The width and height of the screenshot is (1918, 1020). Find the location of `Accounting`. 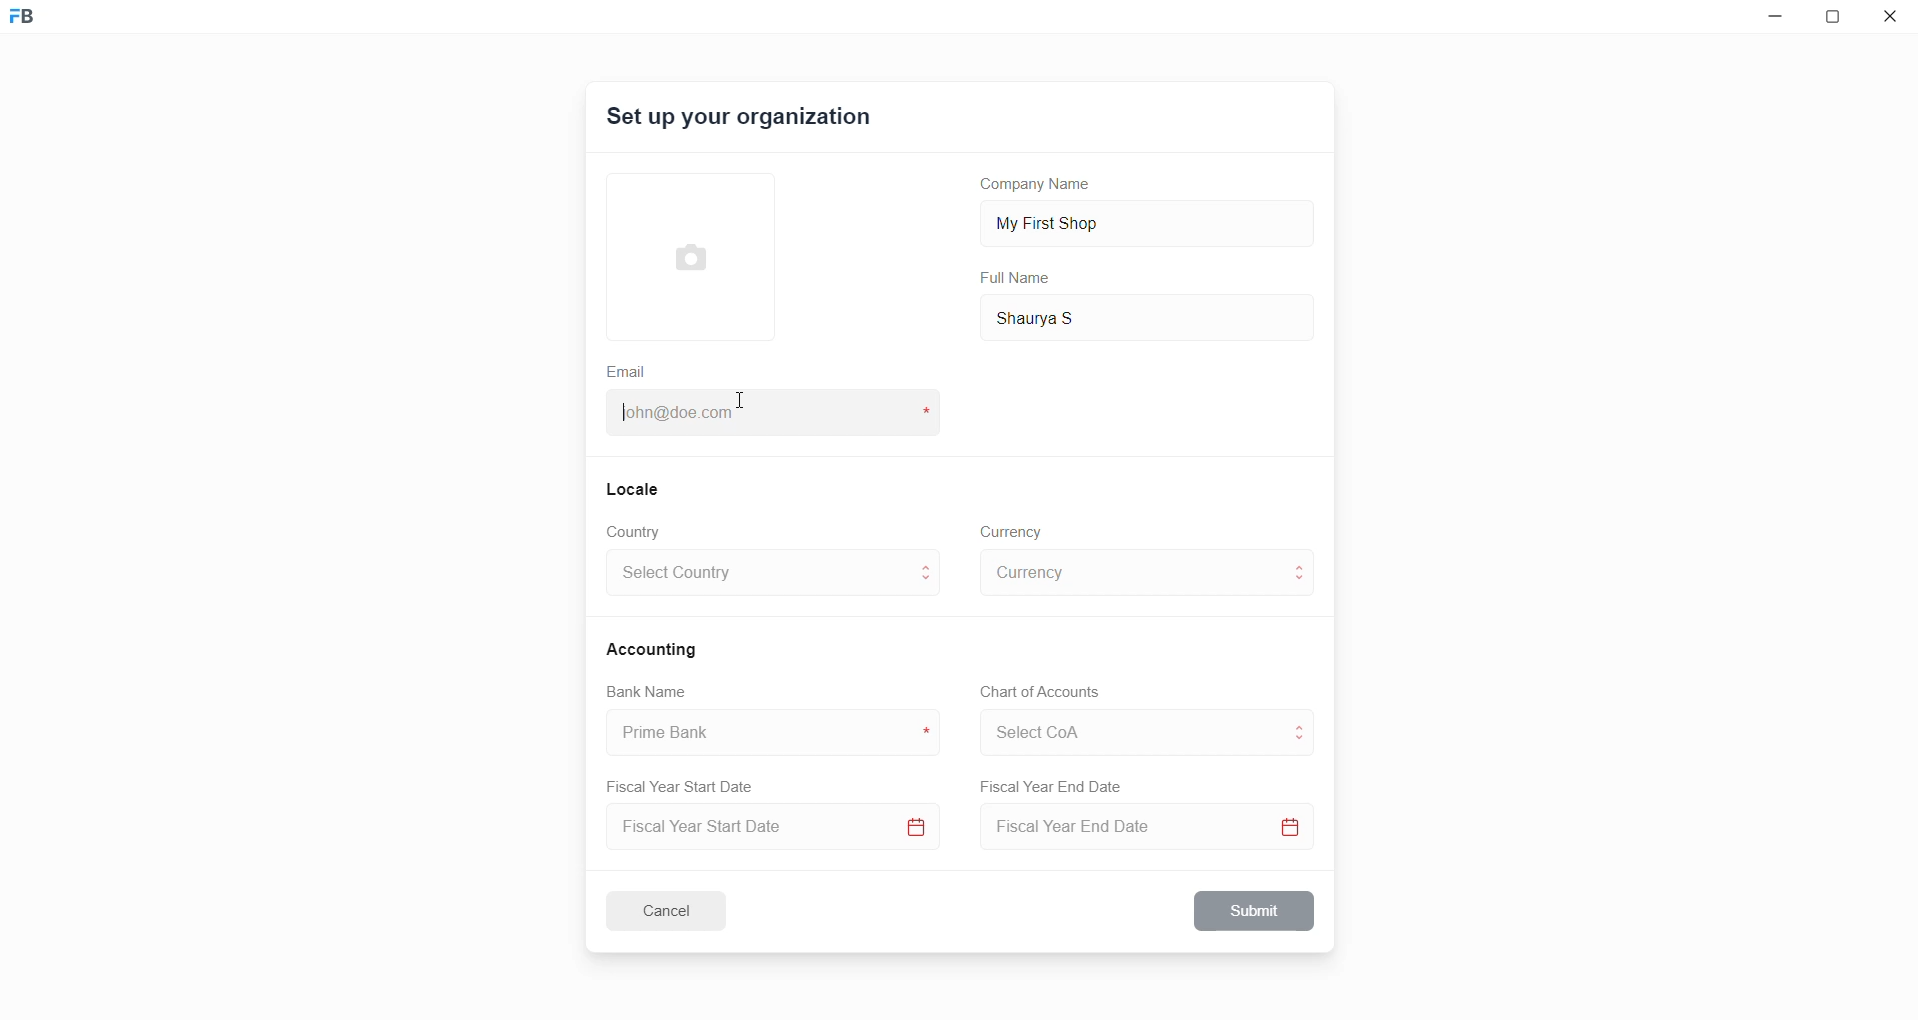

Accounting is located at coordinates (655, 648).